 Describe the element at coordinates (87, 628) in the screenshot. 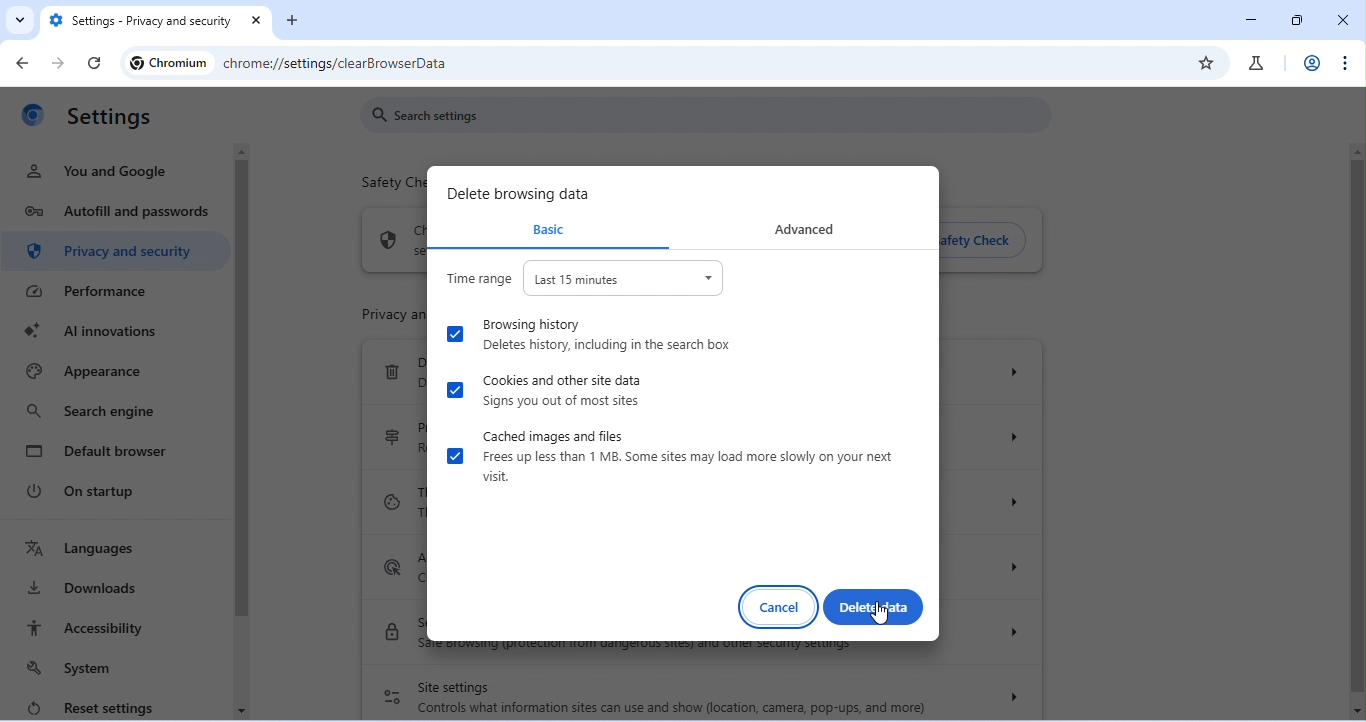

I see `accessibility` at that location.